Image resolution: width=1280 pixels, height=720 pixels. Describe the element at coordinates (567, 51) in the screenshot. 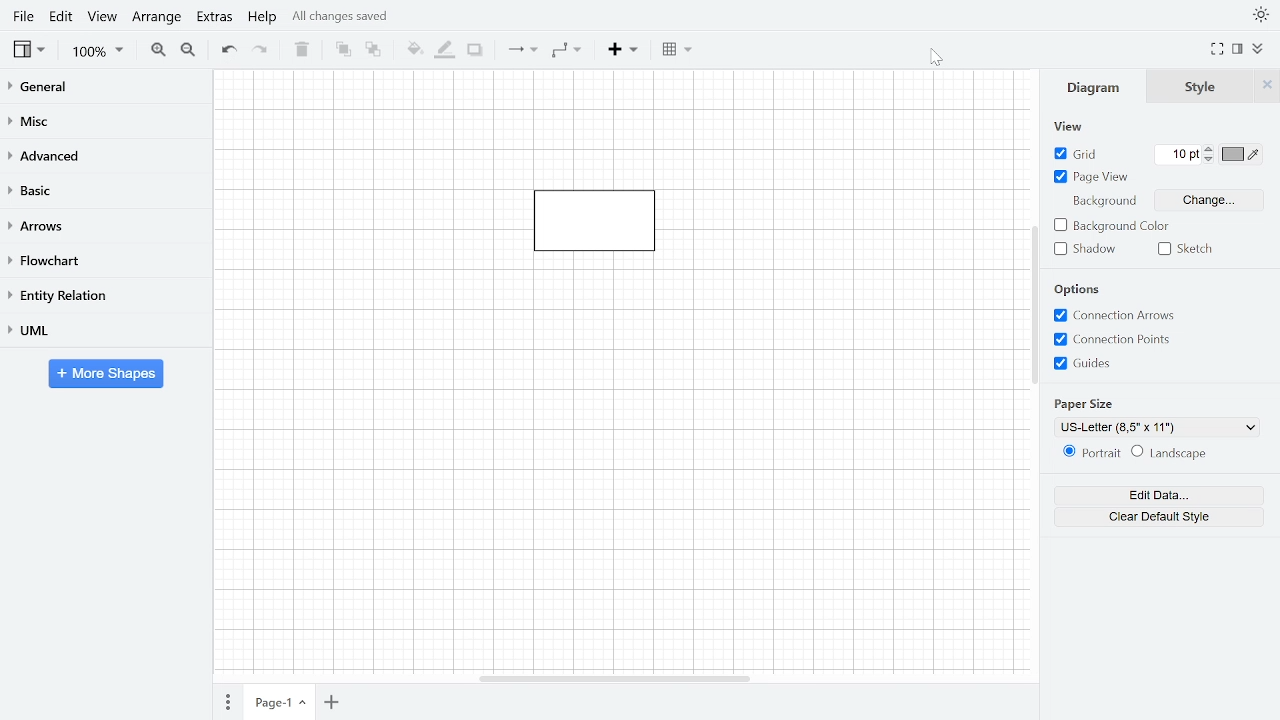

I see `Waypoints` at that location.